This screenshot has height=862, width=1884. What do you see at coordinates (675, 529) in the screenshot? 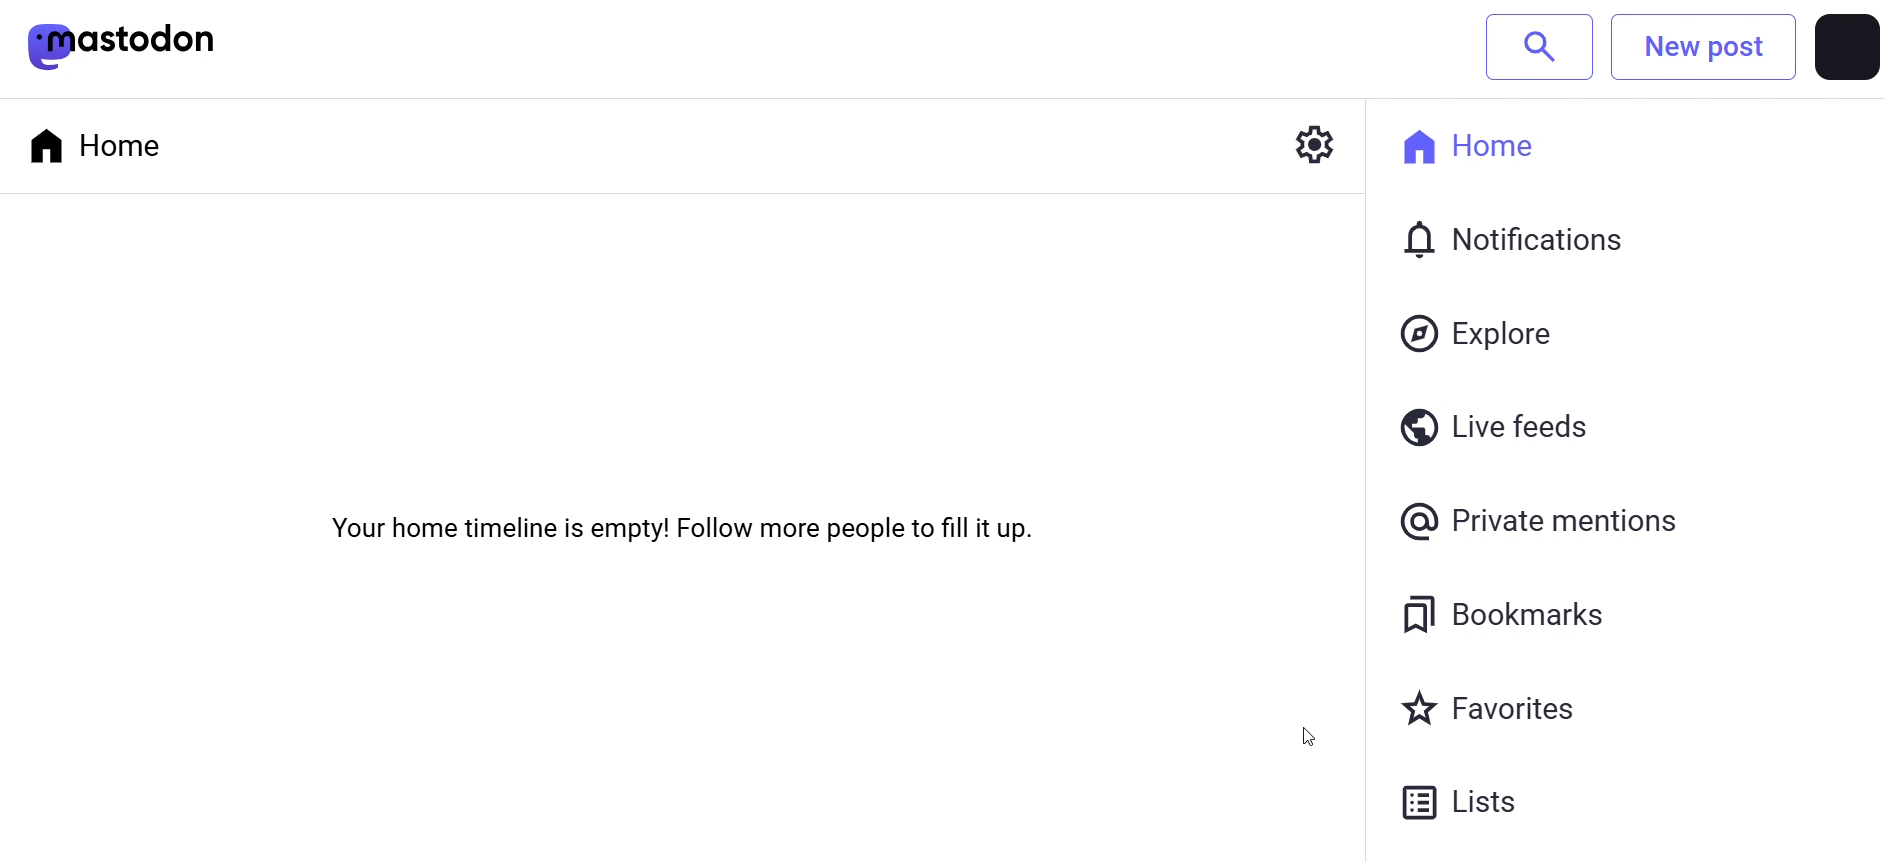
I see `Your home timeline is empty! Follow more people to fill it up.` at bounding box center [675, 529].